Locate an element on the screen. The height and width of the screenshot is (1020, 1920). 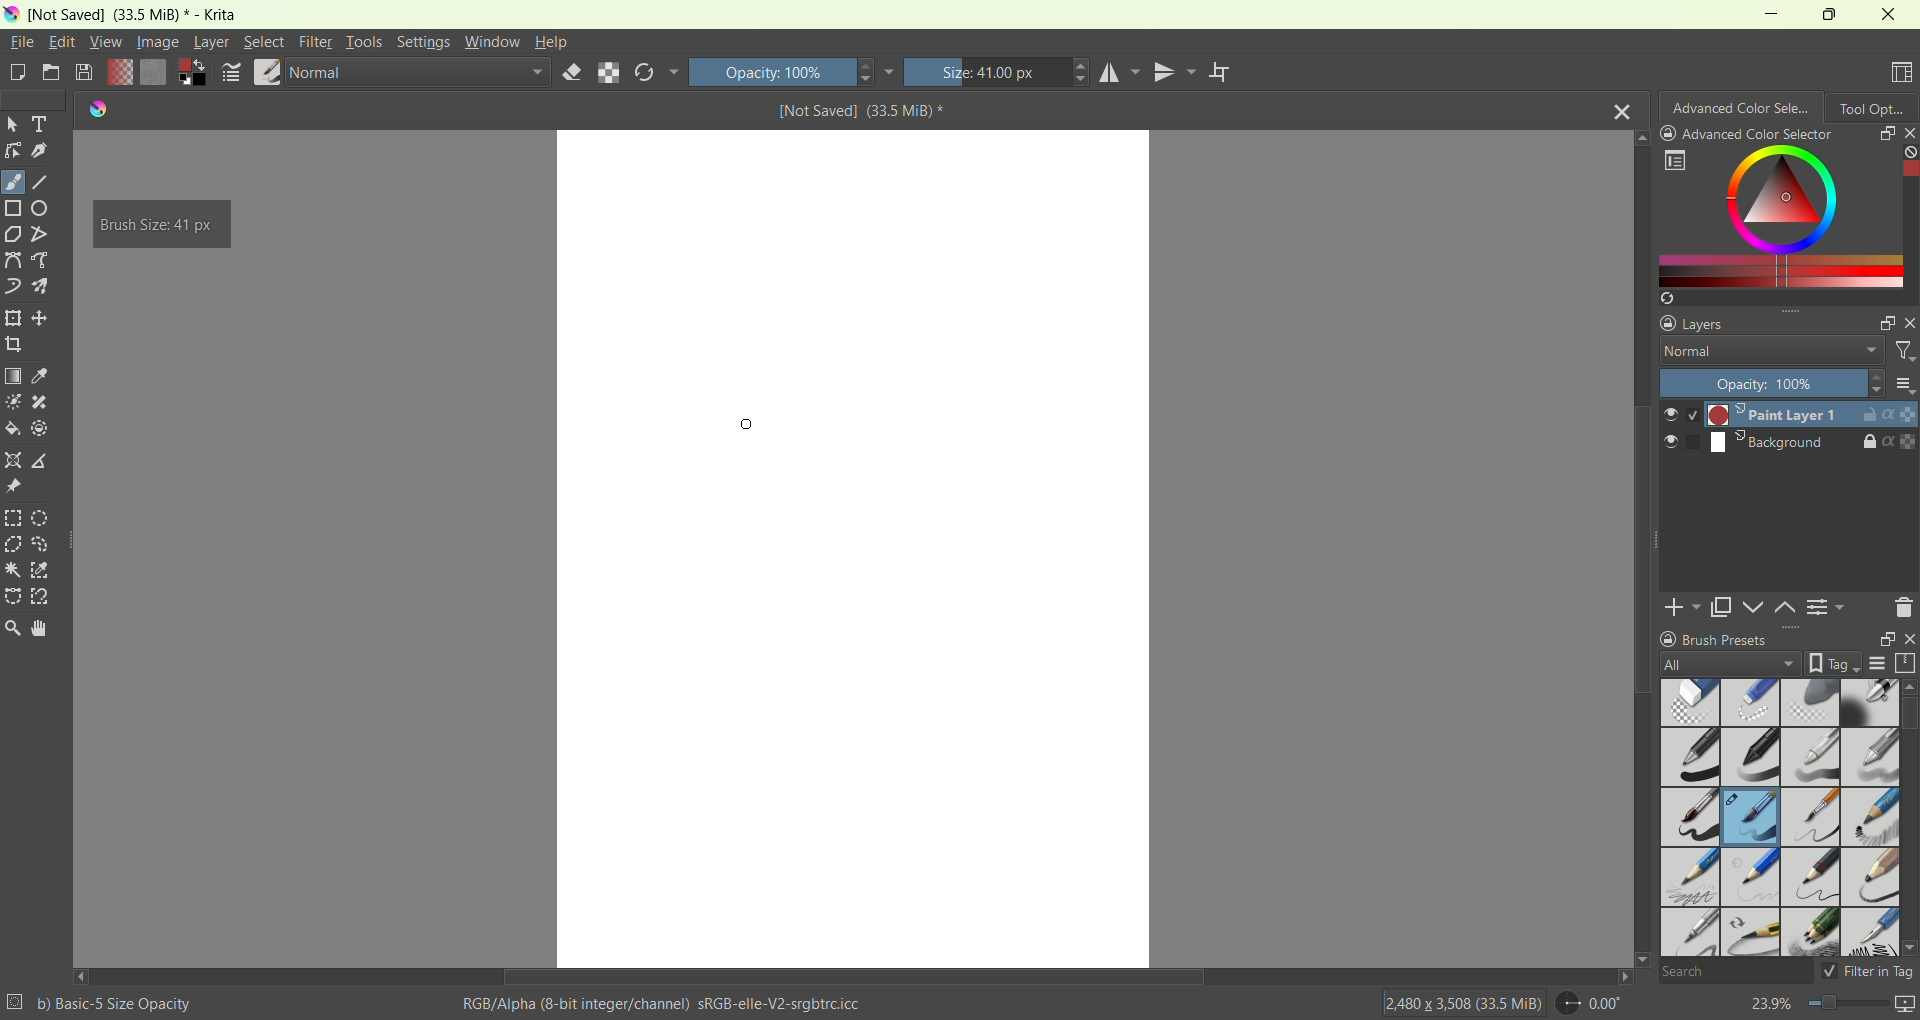
edit shapes is located at coordinates (13, 151).